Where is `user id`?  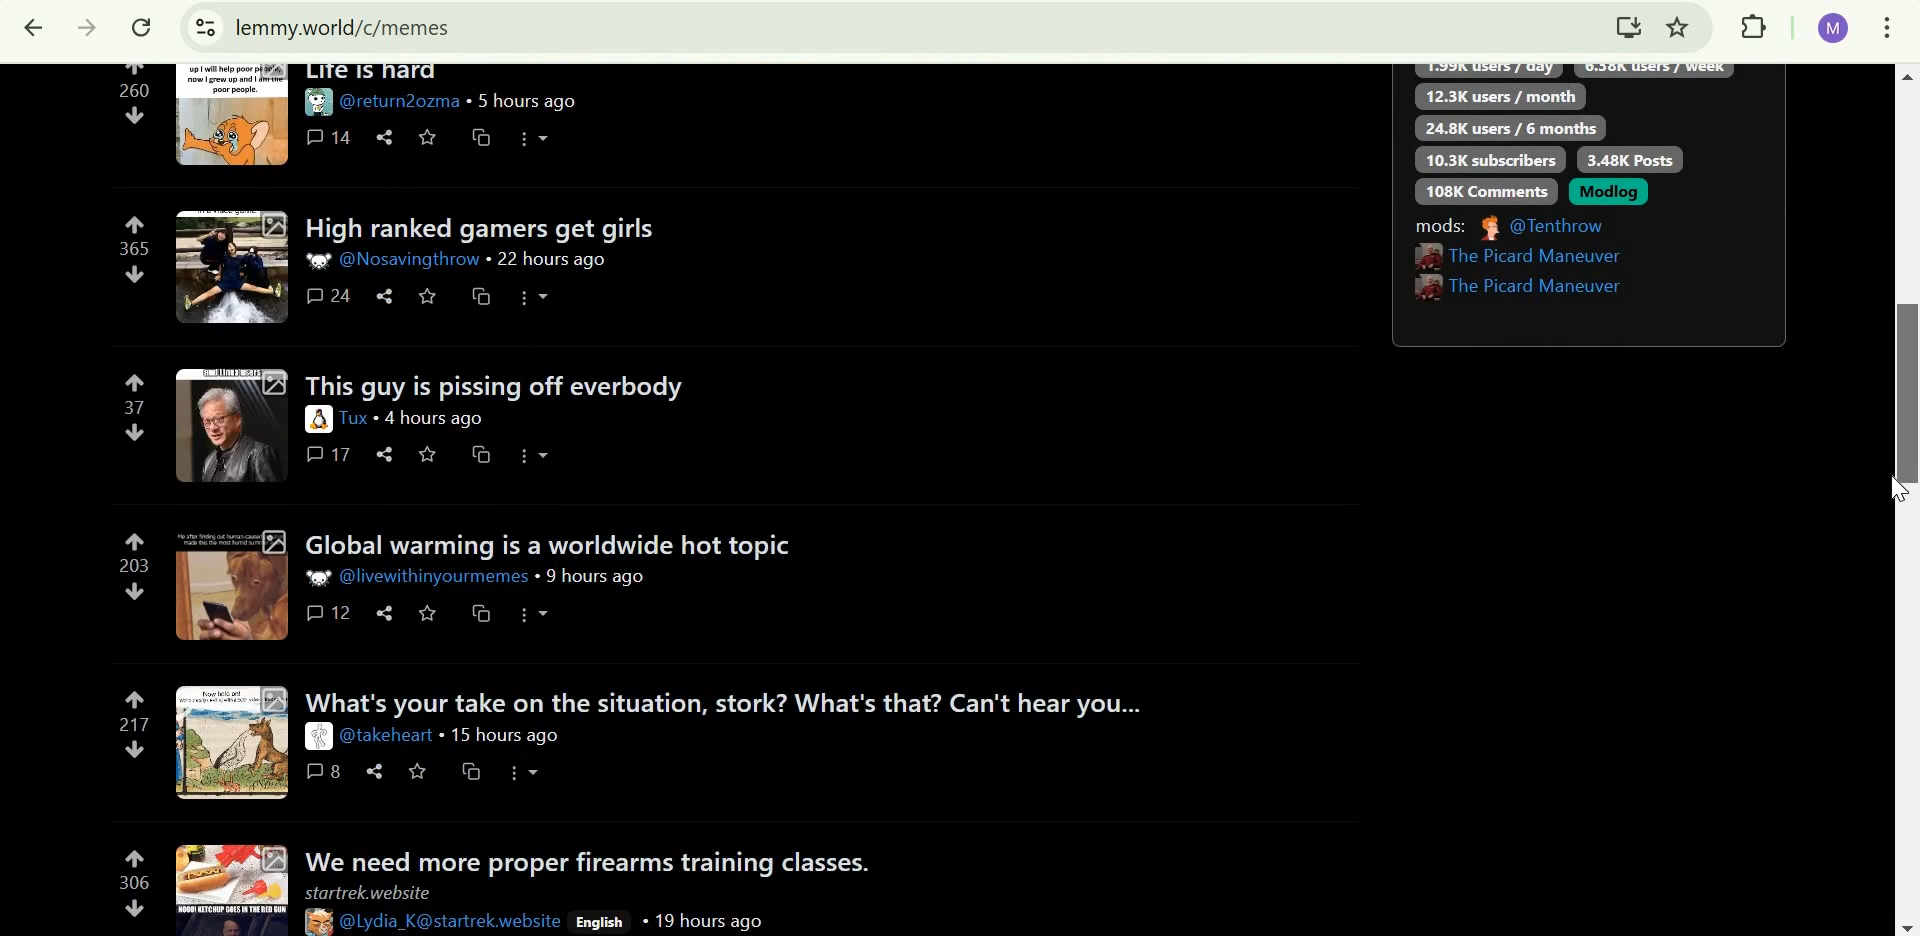 user id is located at coordinates (357, 419).